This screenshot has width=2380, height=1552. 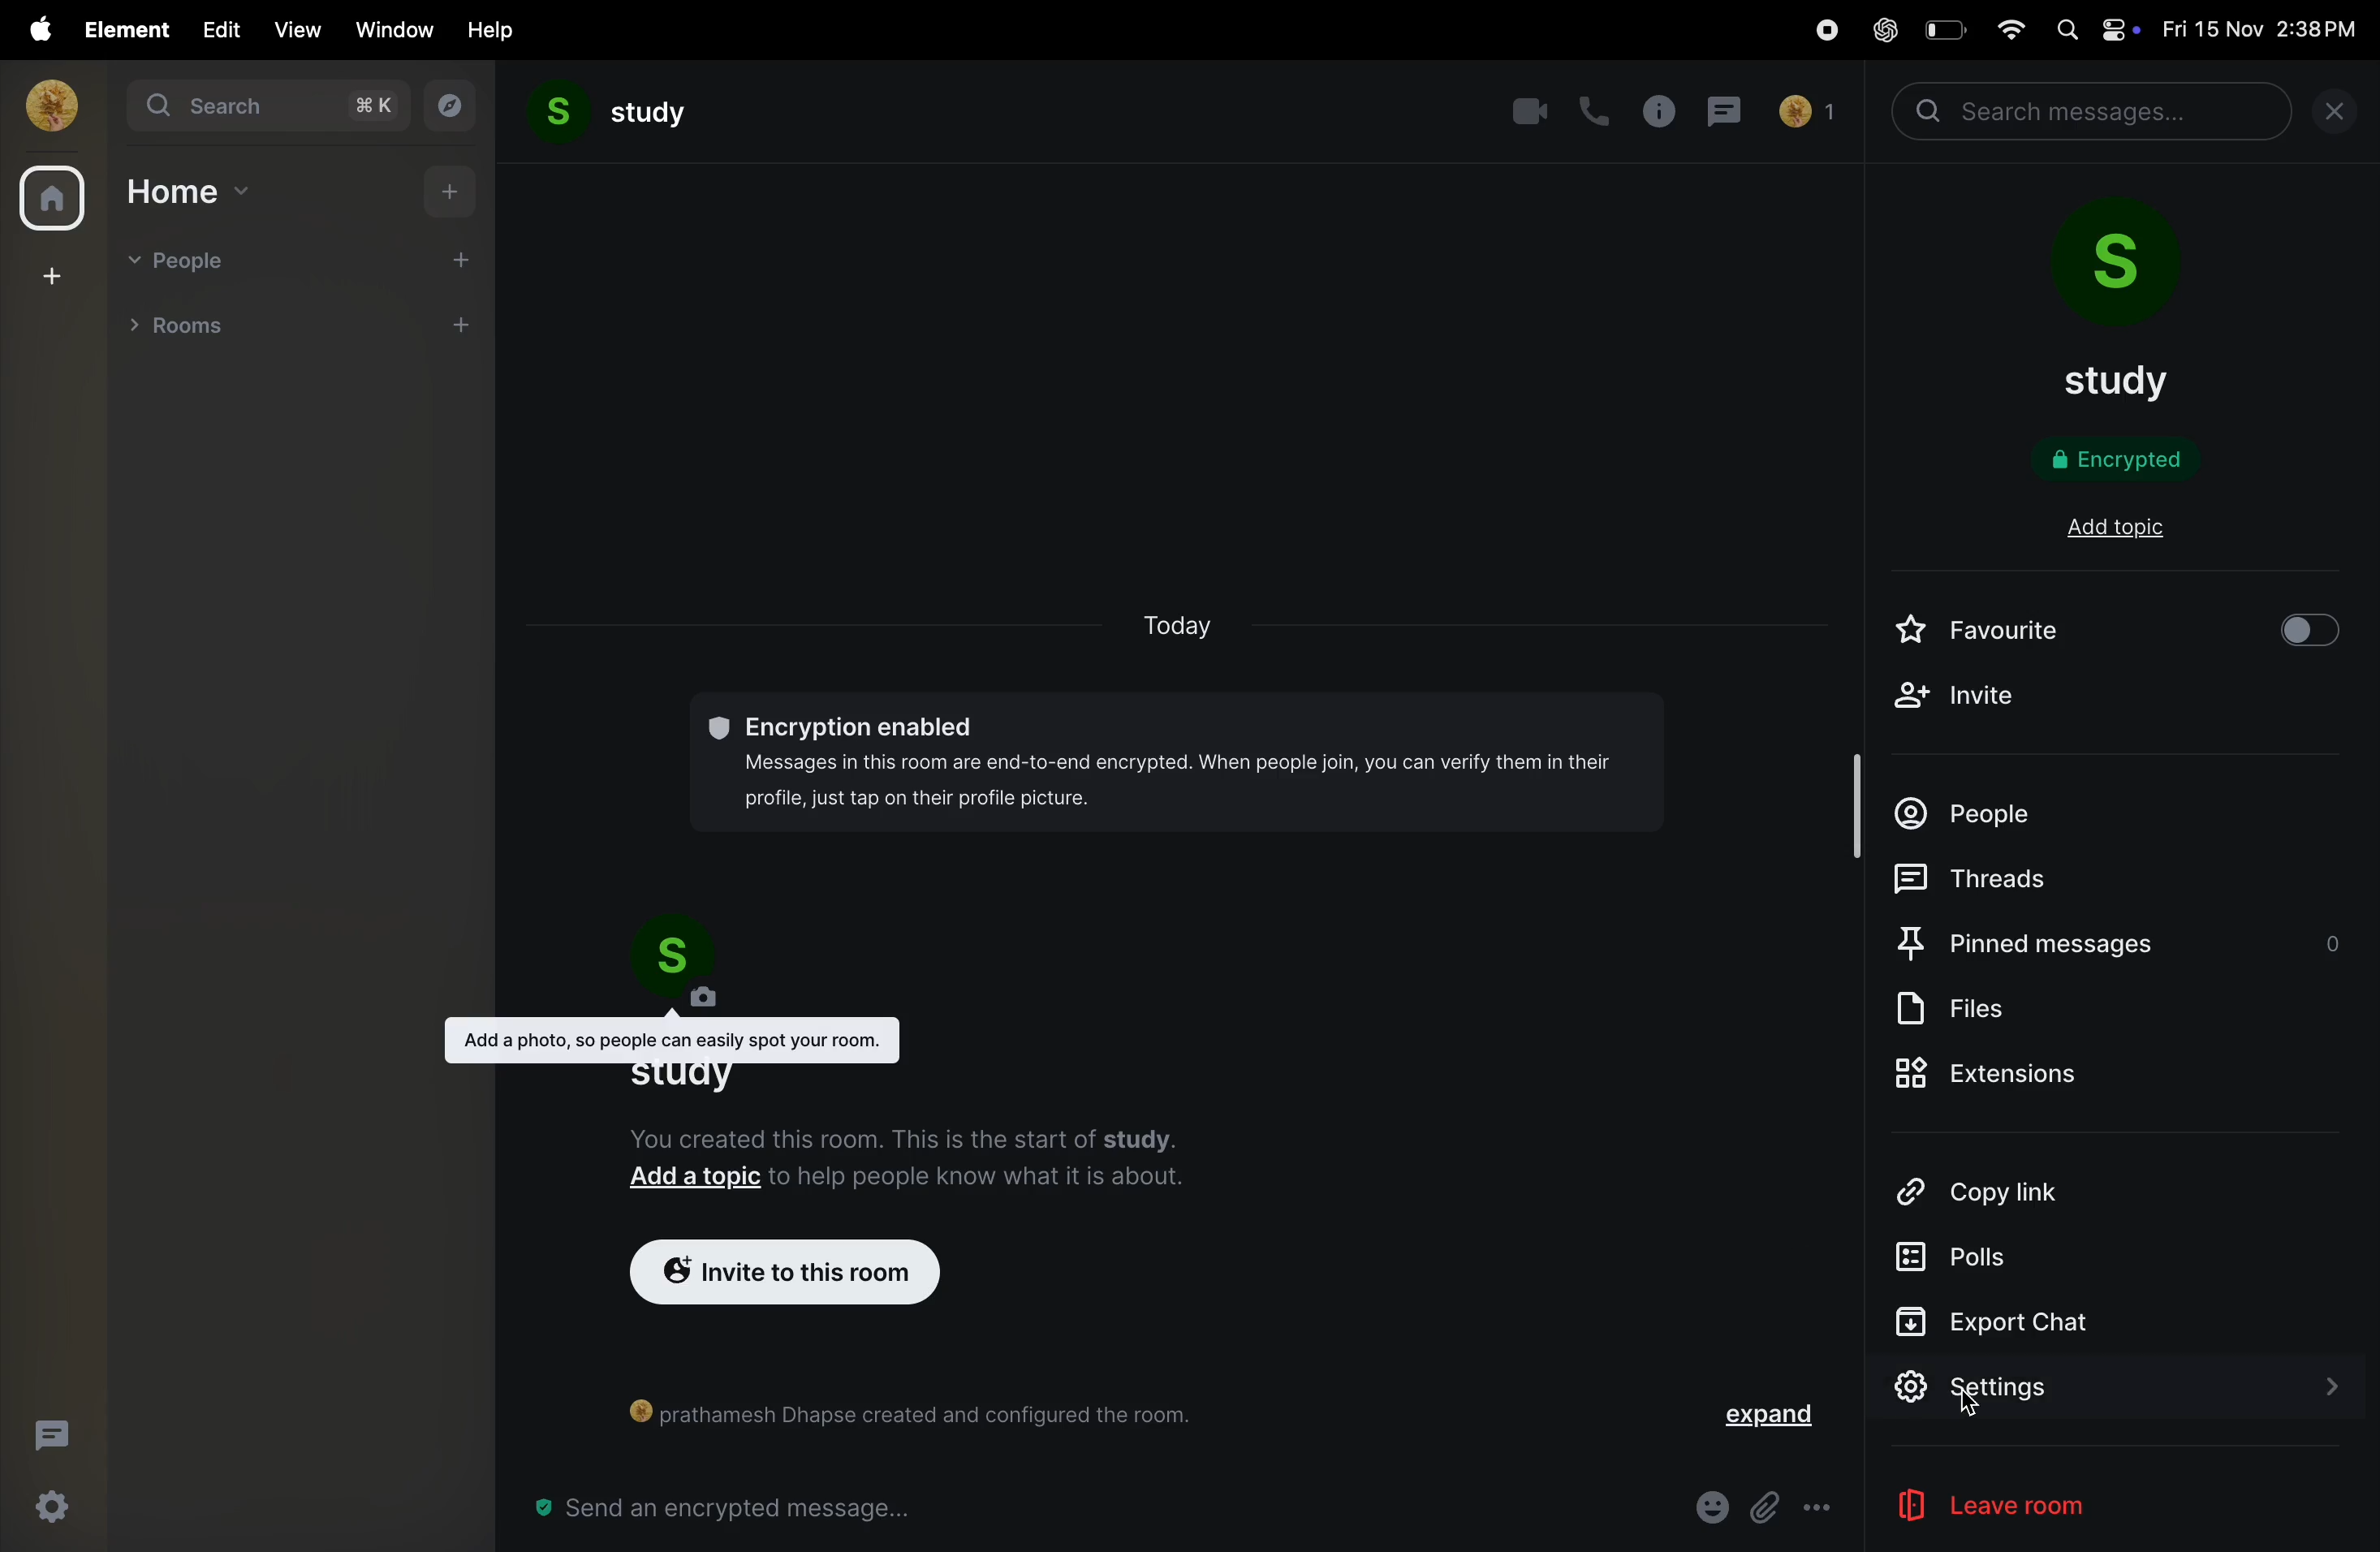 What do you see at coordinates (675, 1039) in the screenshot?
I see `I Add a photo, so people can easily spot your room.` at bounding box center [675, 1039].